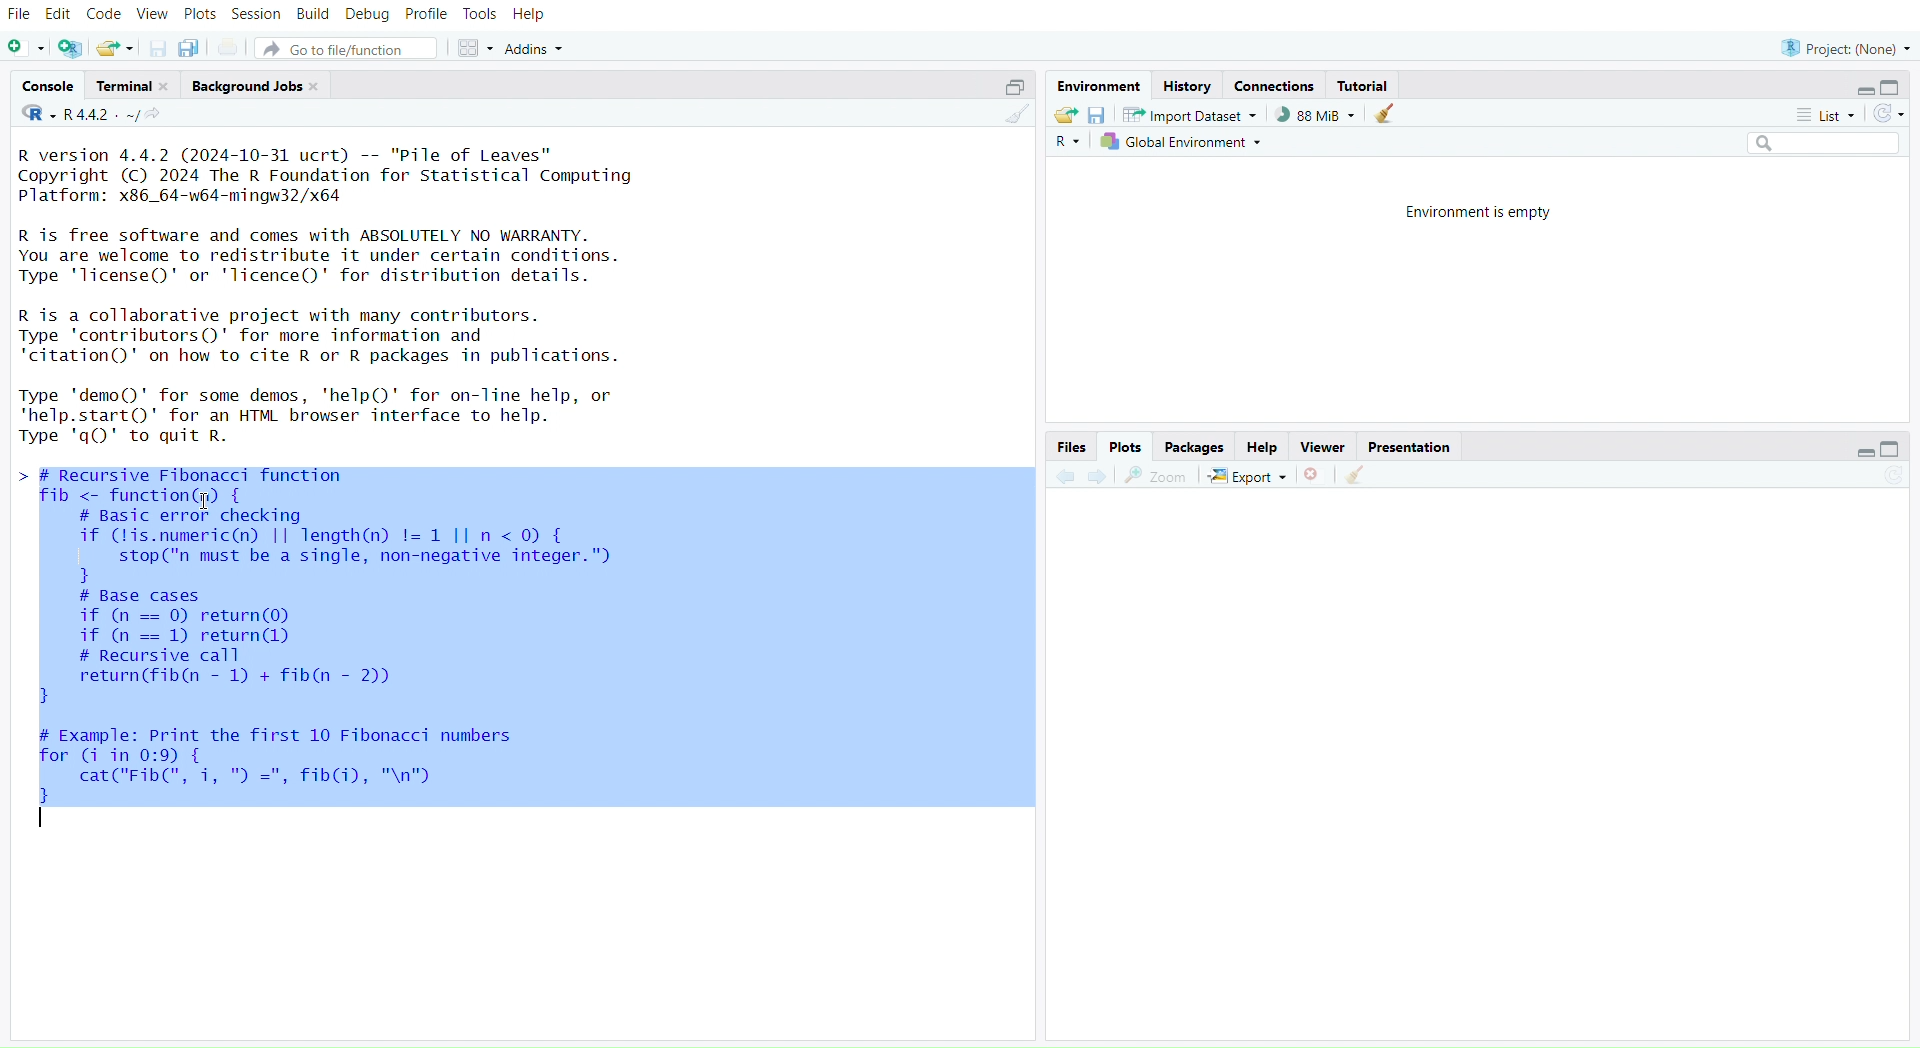 Image resolution: width=1920 pixels, height=1048 pixels. What do you see at coordinates (1197, 448) in the screenshot?
I see `packages` at bounding box center [1197, 448].